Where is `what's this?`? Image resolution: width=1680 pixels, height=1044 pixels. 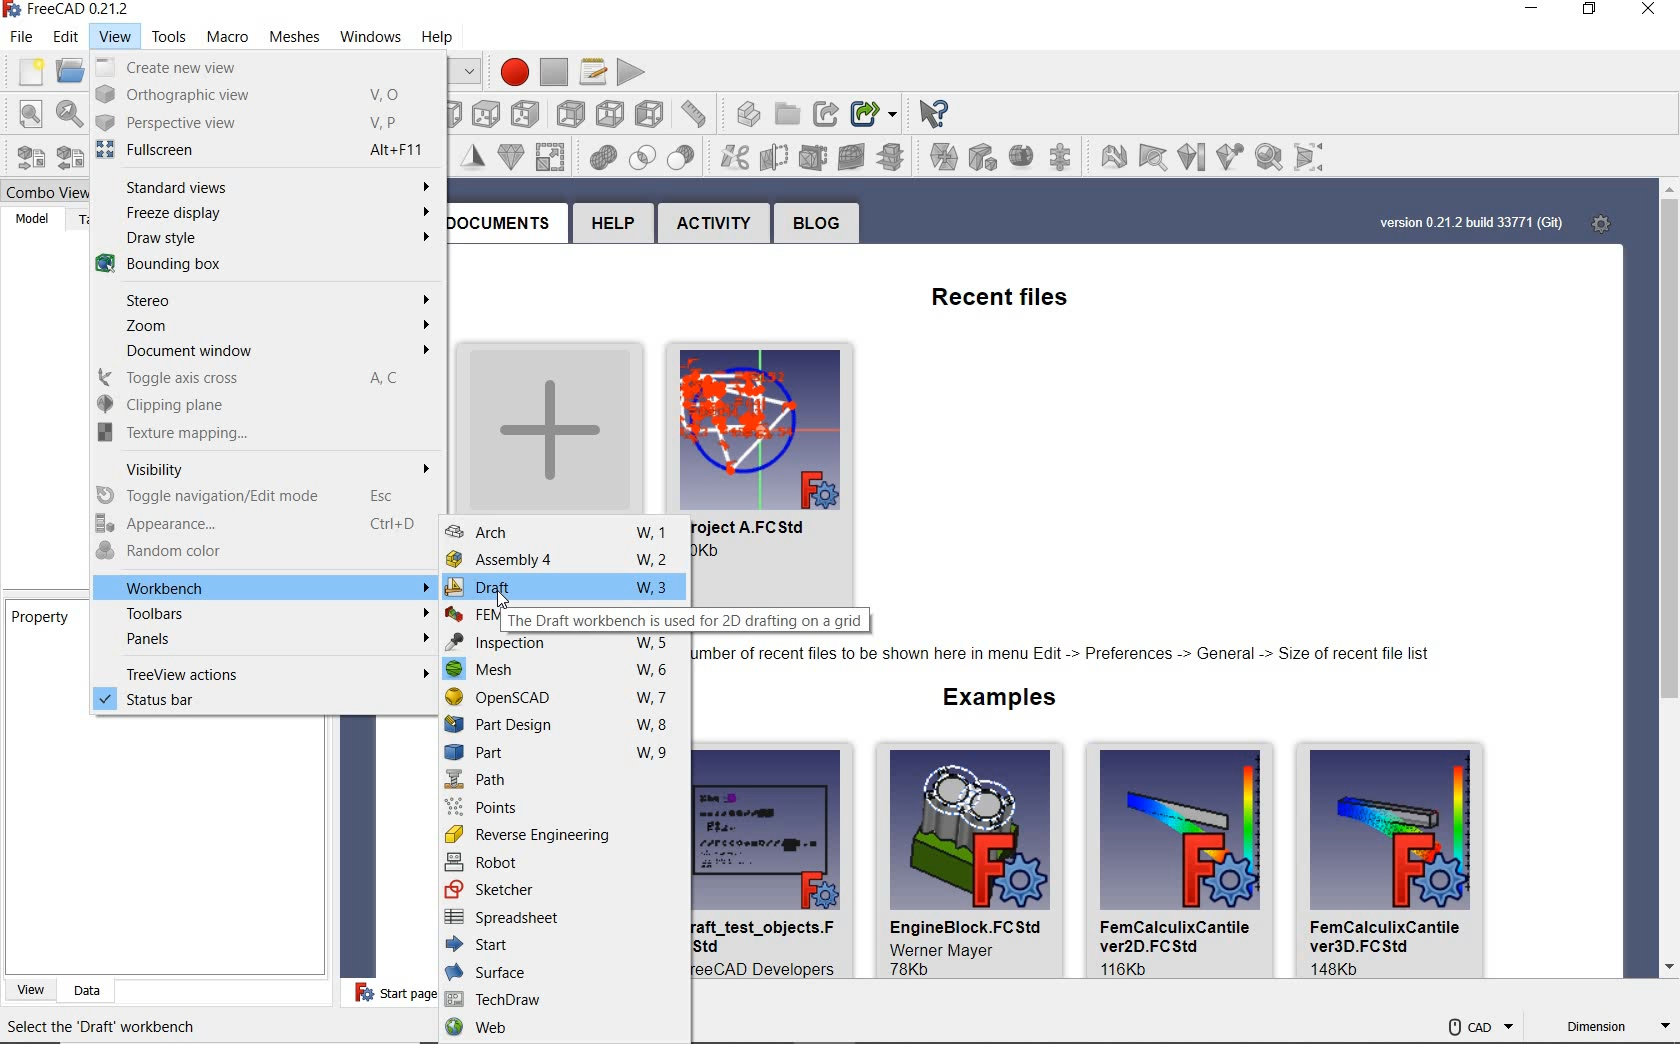 what's this? is located at coordinates (876, 110).